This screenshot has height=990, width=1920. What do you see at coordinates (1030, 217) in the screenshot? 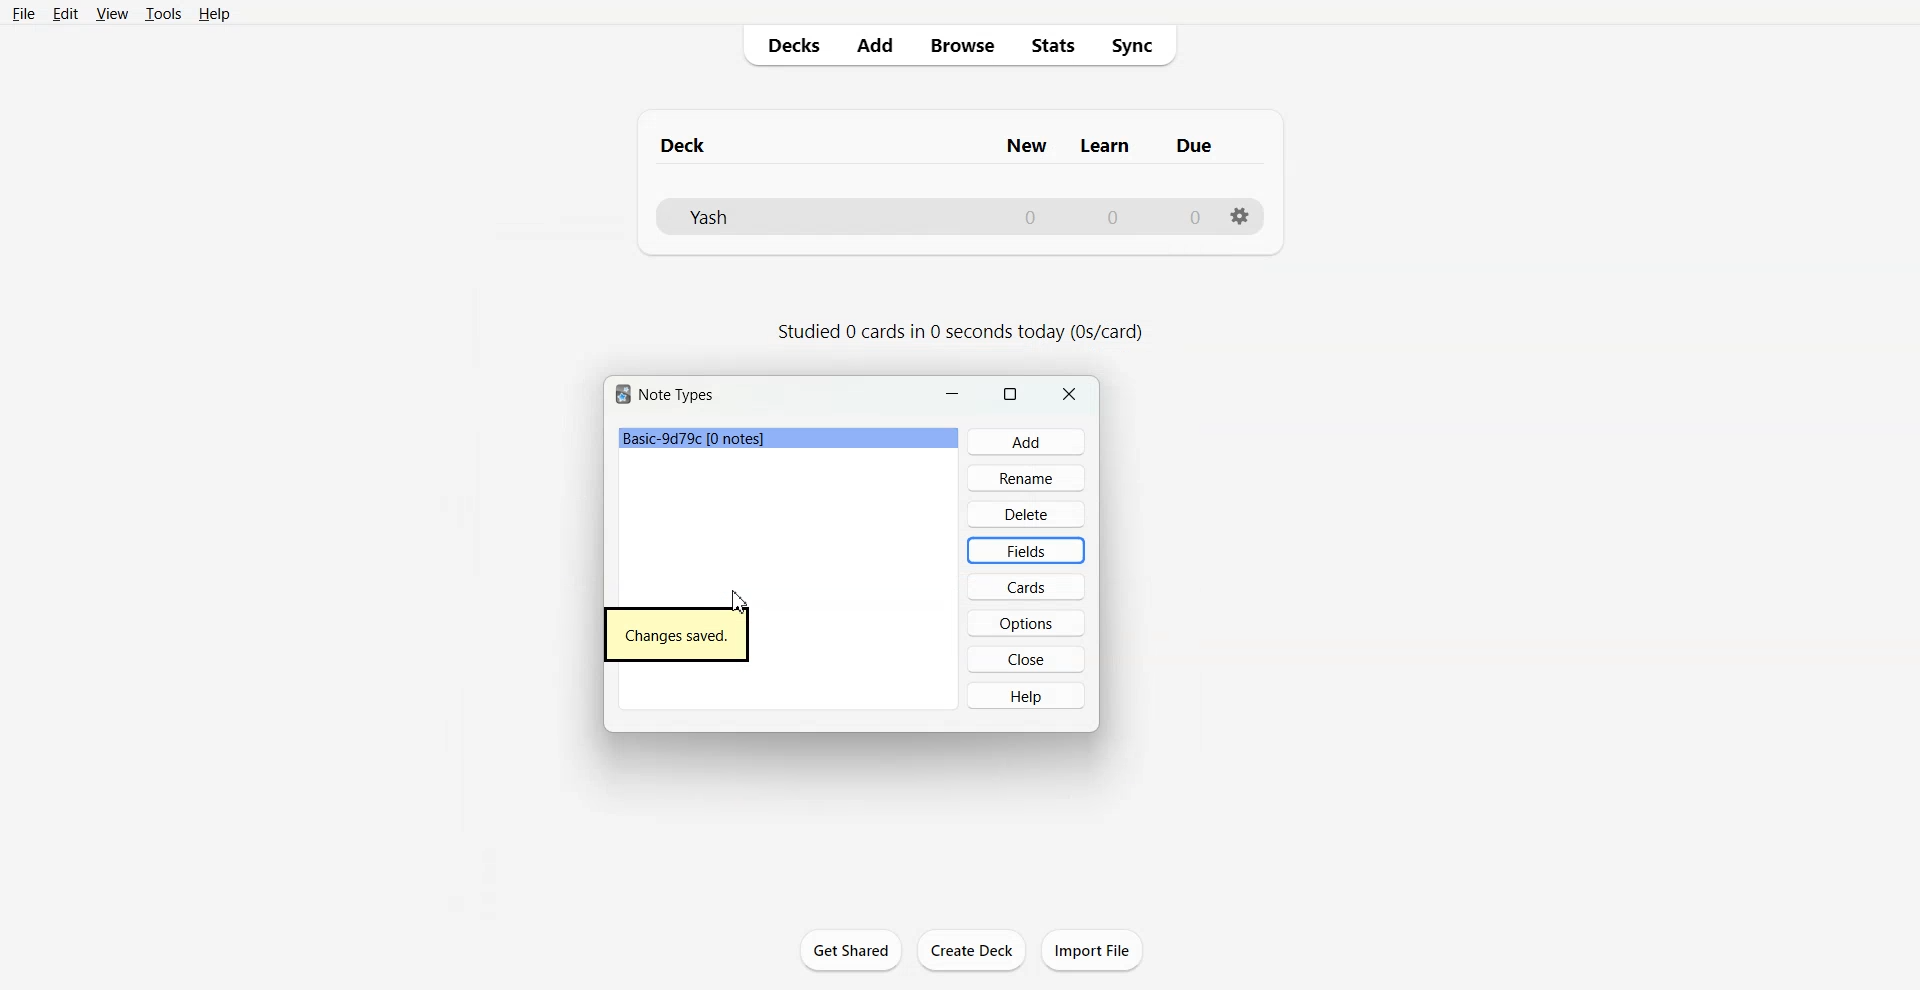
I see `Number of New cards` at bounding box center [1030, 217].